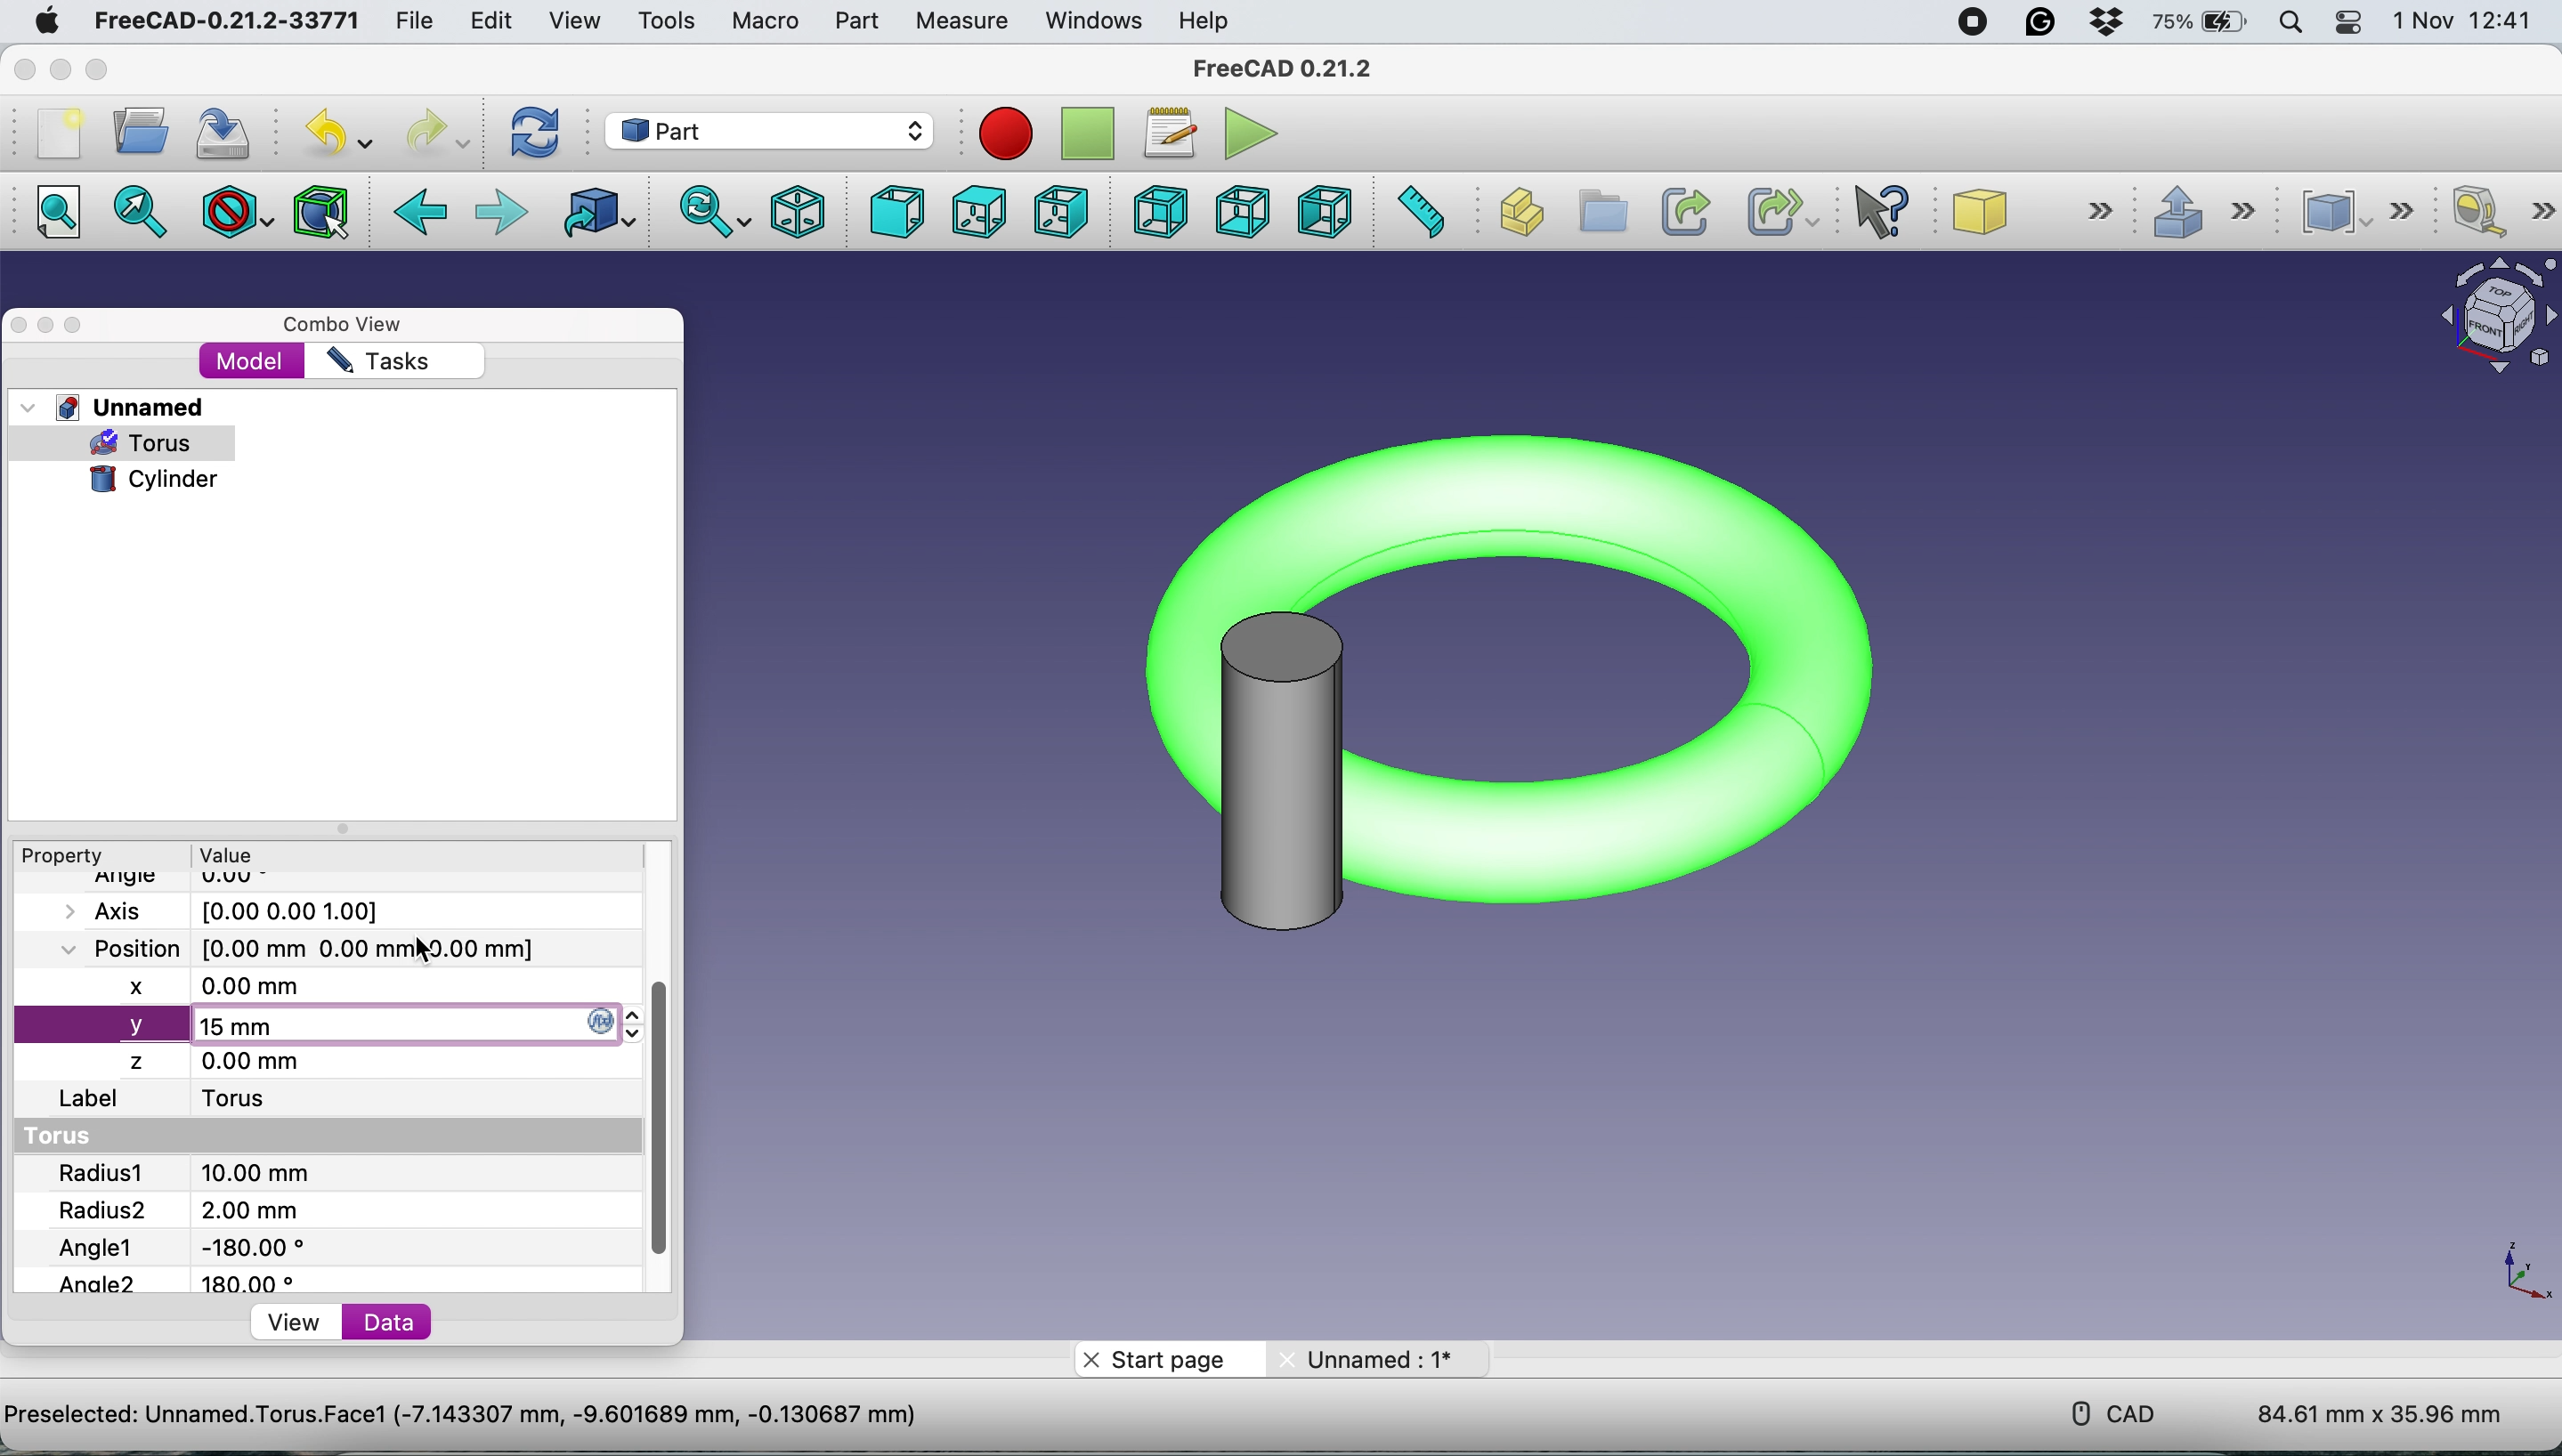 The height and width of the screenshot is (1456, 2562). I want to click on help, so click(1200, 21).